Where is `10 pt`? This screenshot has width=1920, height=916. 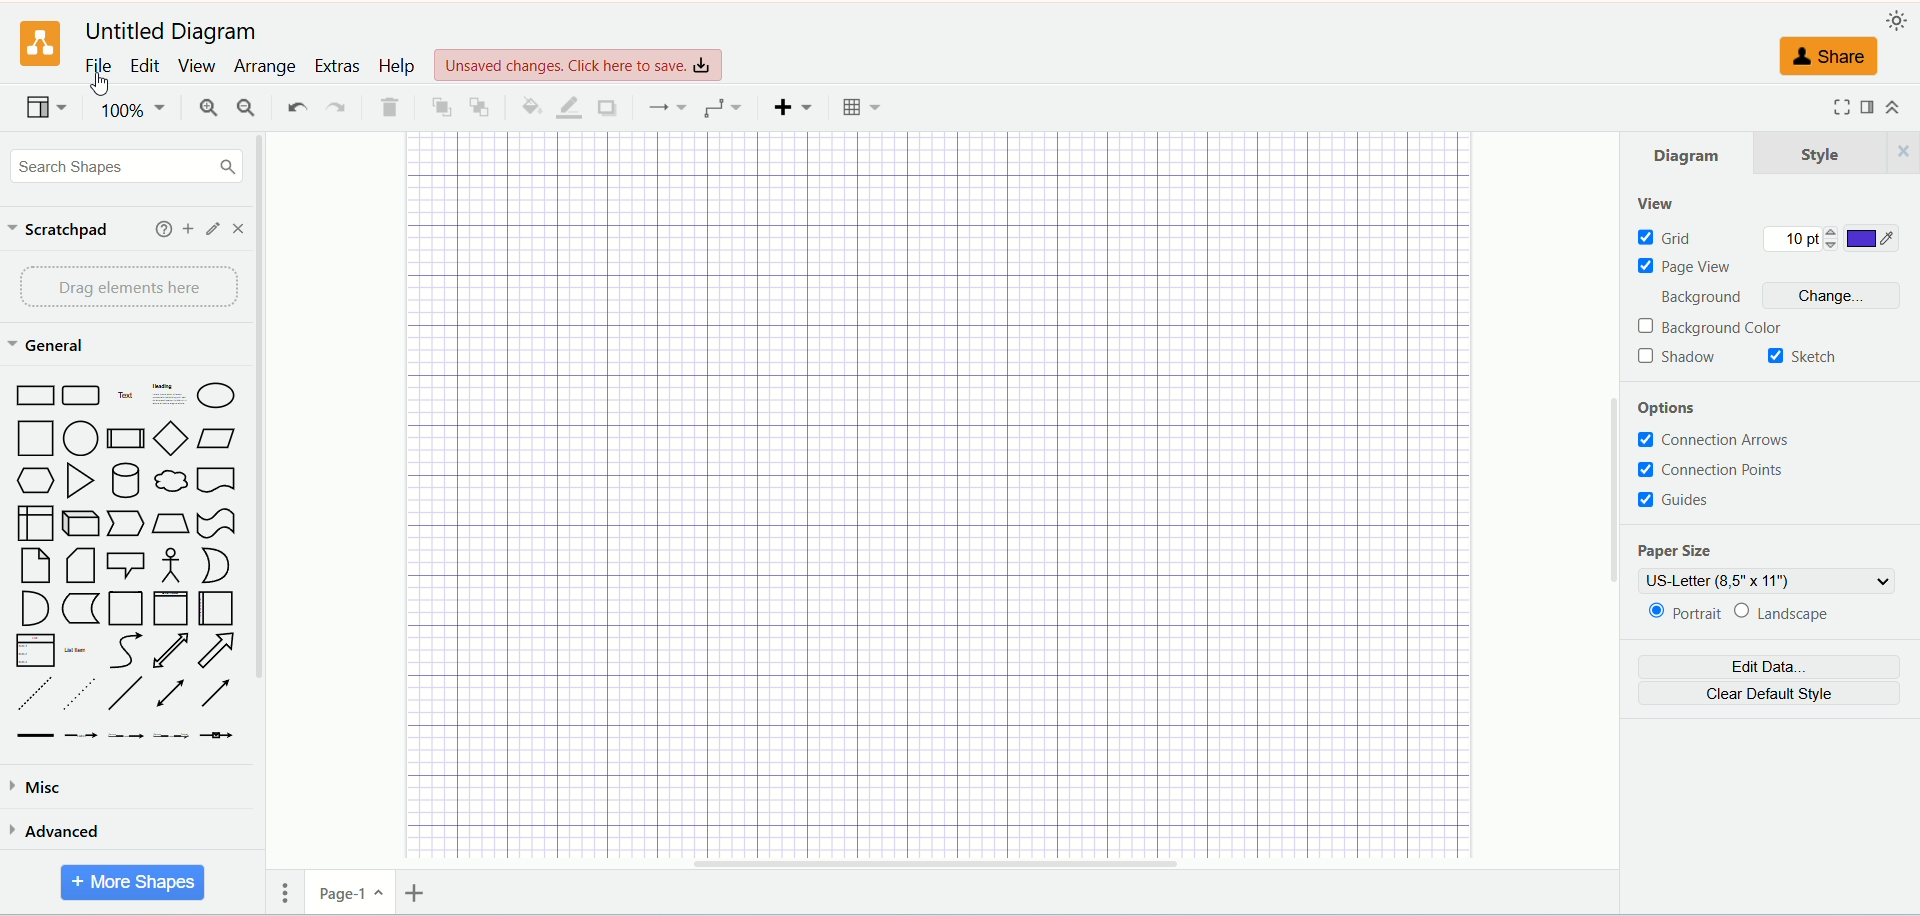 10 pt is located at coordinates (1801, 240).